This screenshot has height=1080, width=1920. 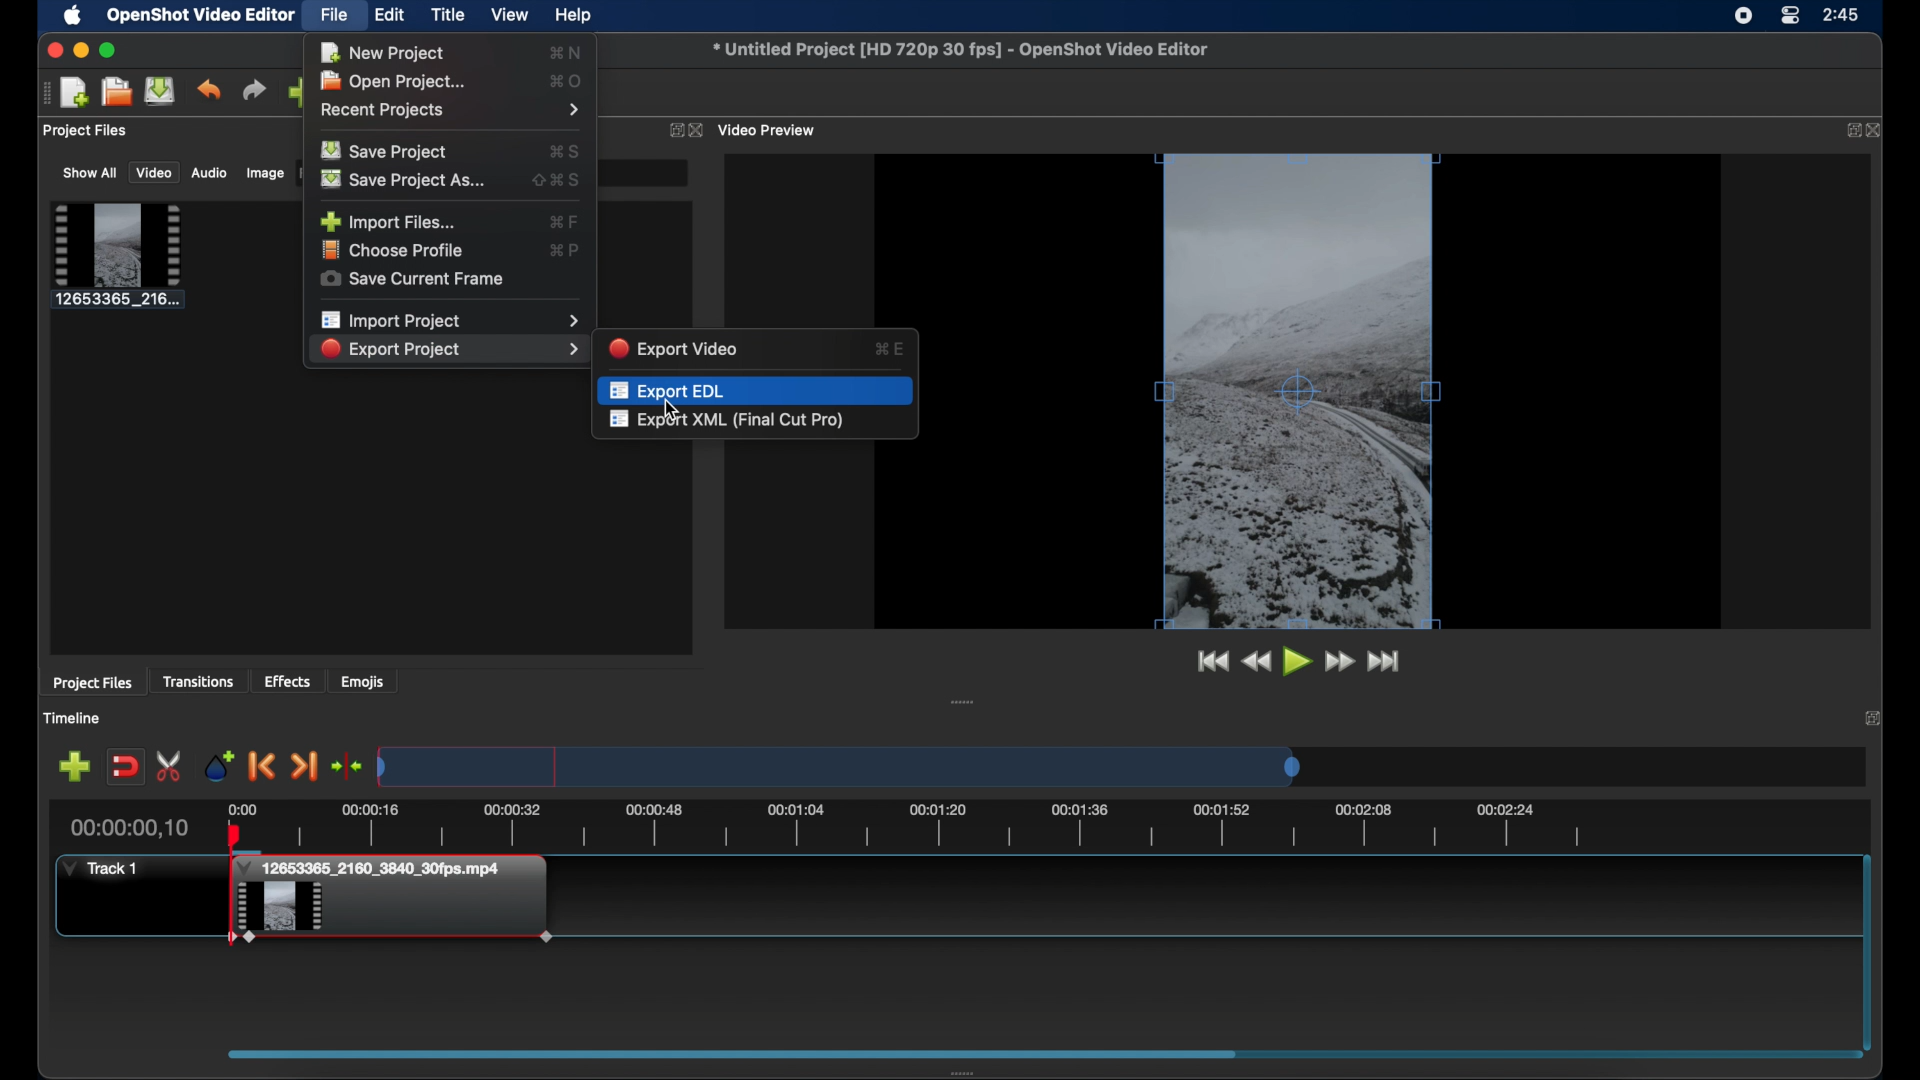 I want to click on track, so click(x=101, y=867).